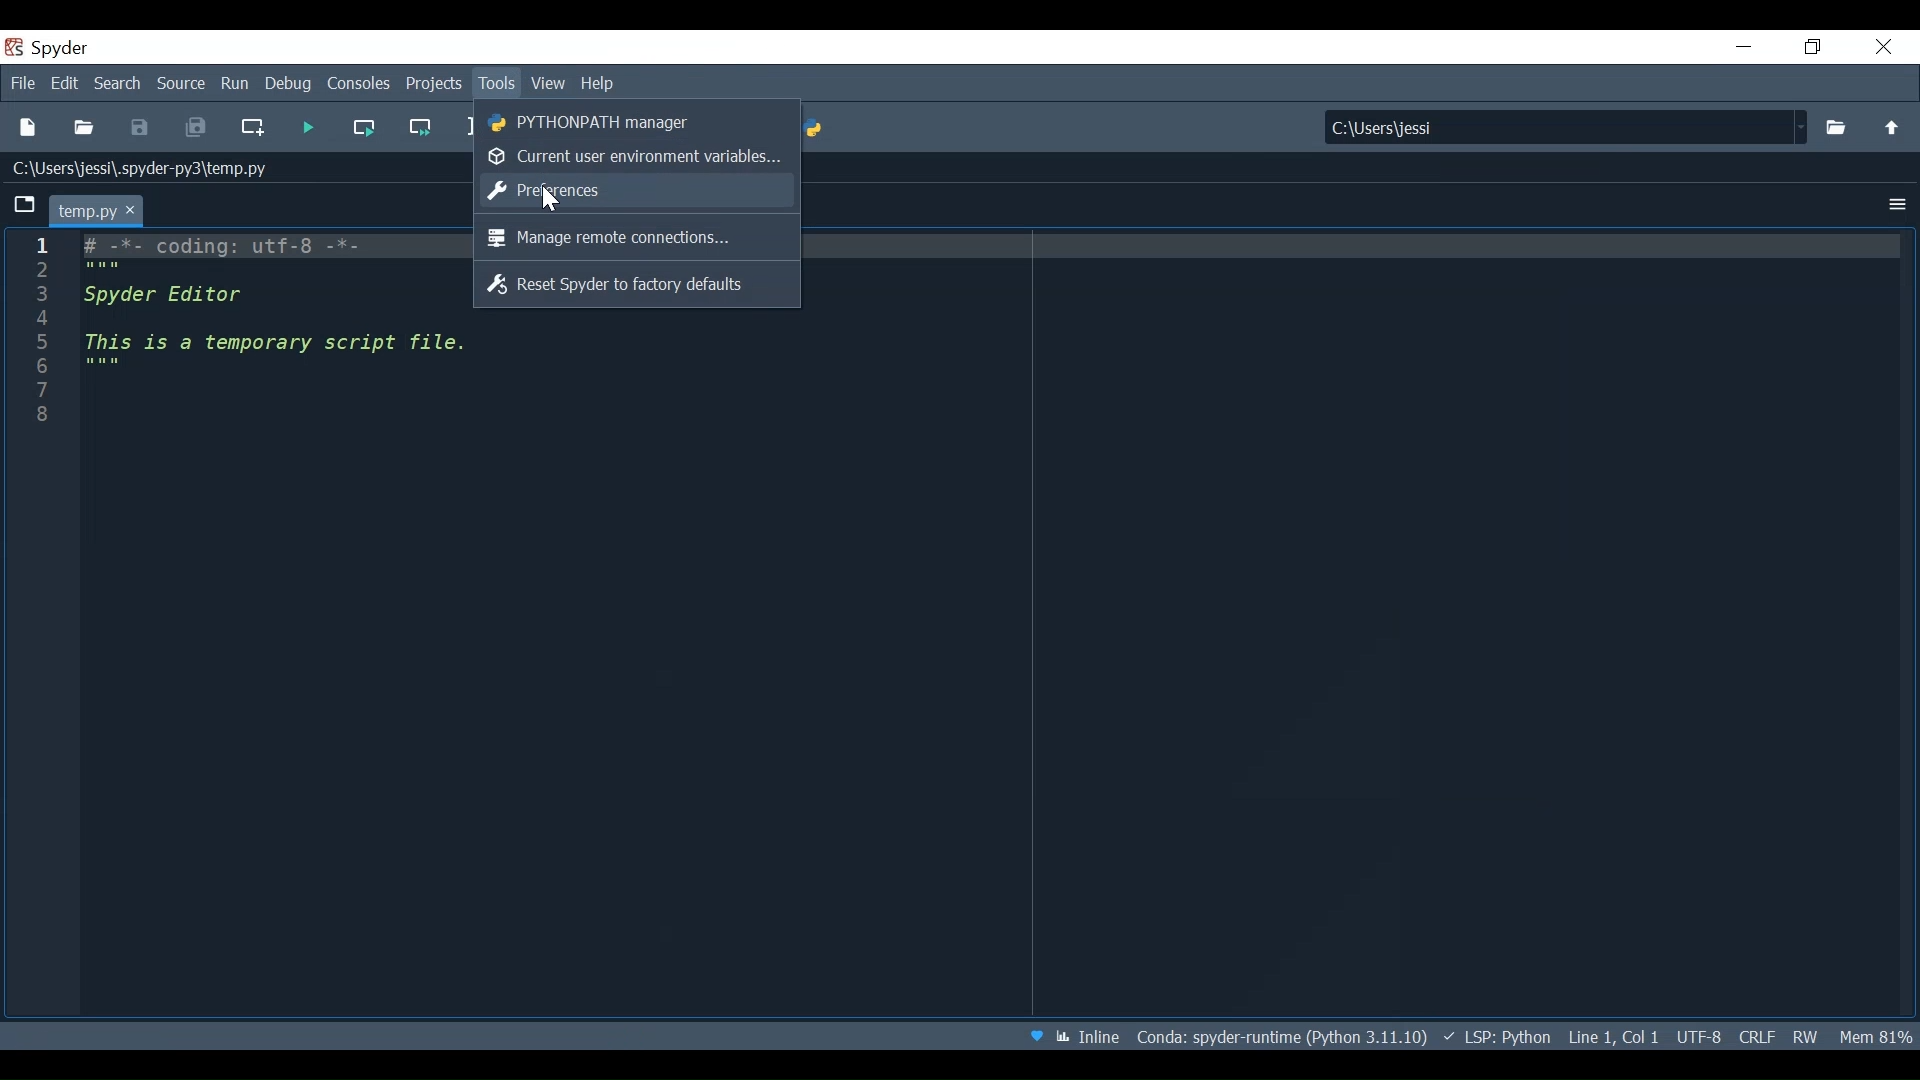  Describe the element at coordinates (140, 127) in the screenshot. I see `Save File` at that location.